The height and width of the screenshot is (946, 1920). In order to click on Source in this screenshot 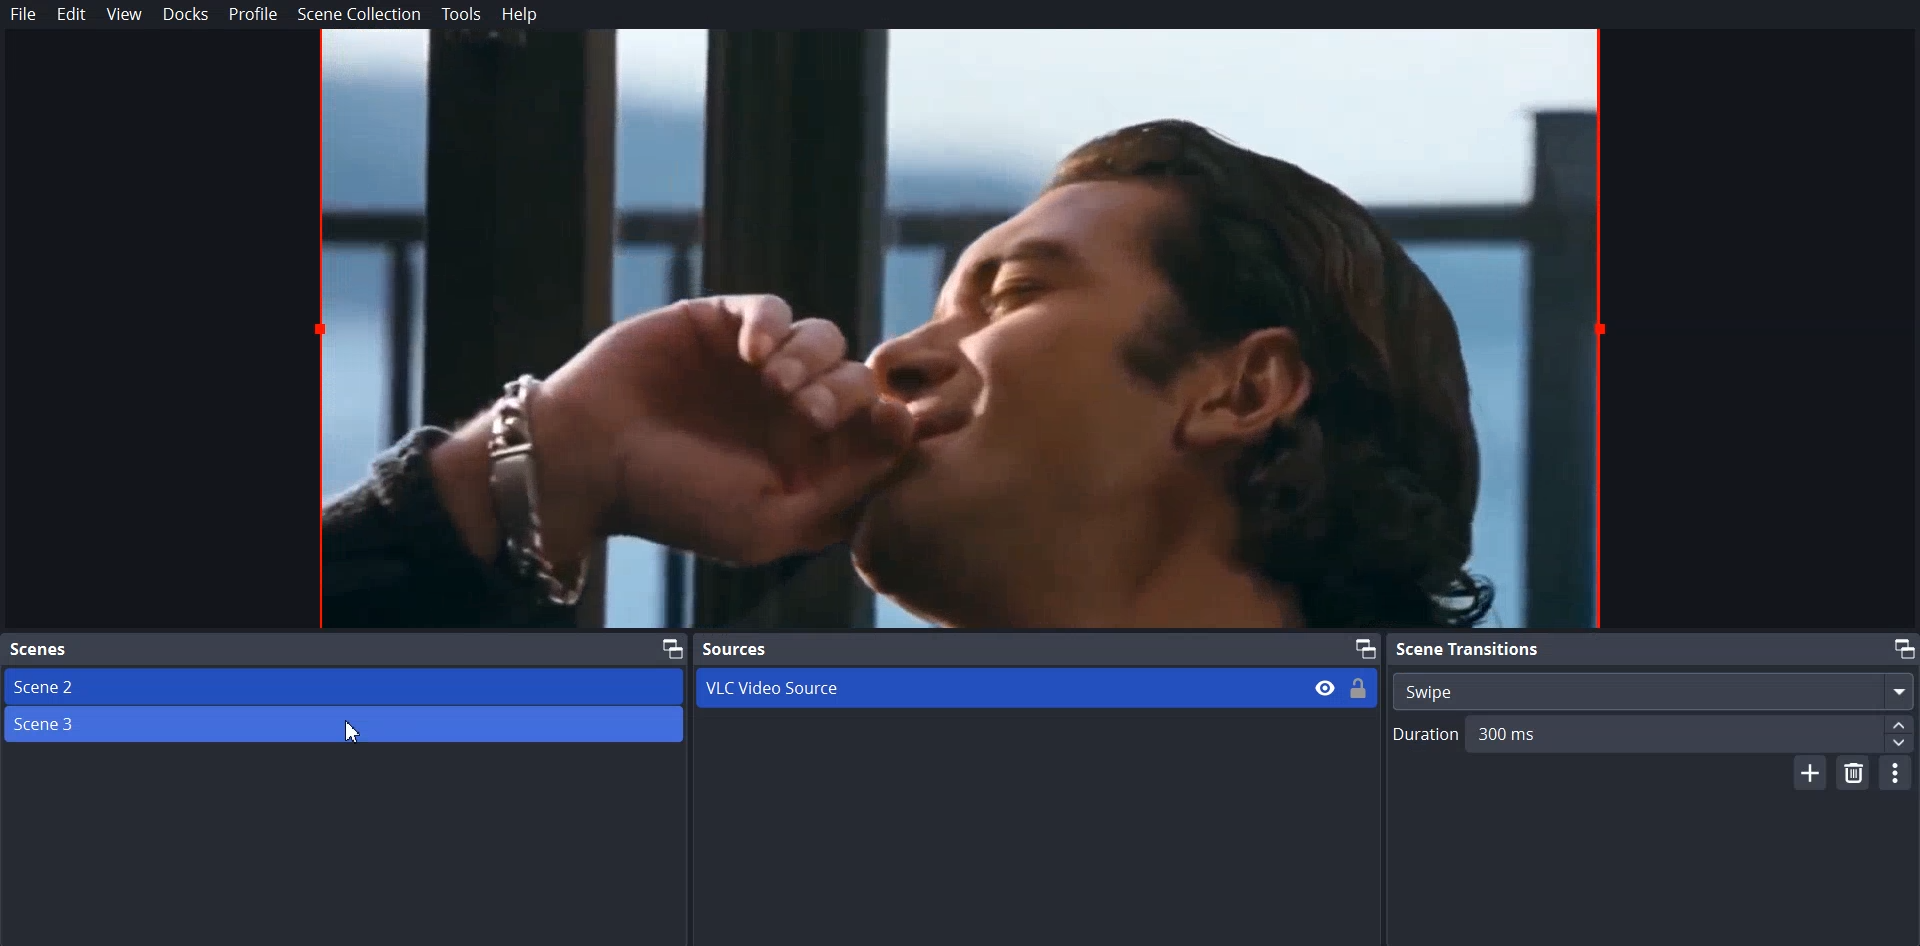, I will do `click(1035, 650)`.